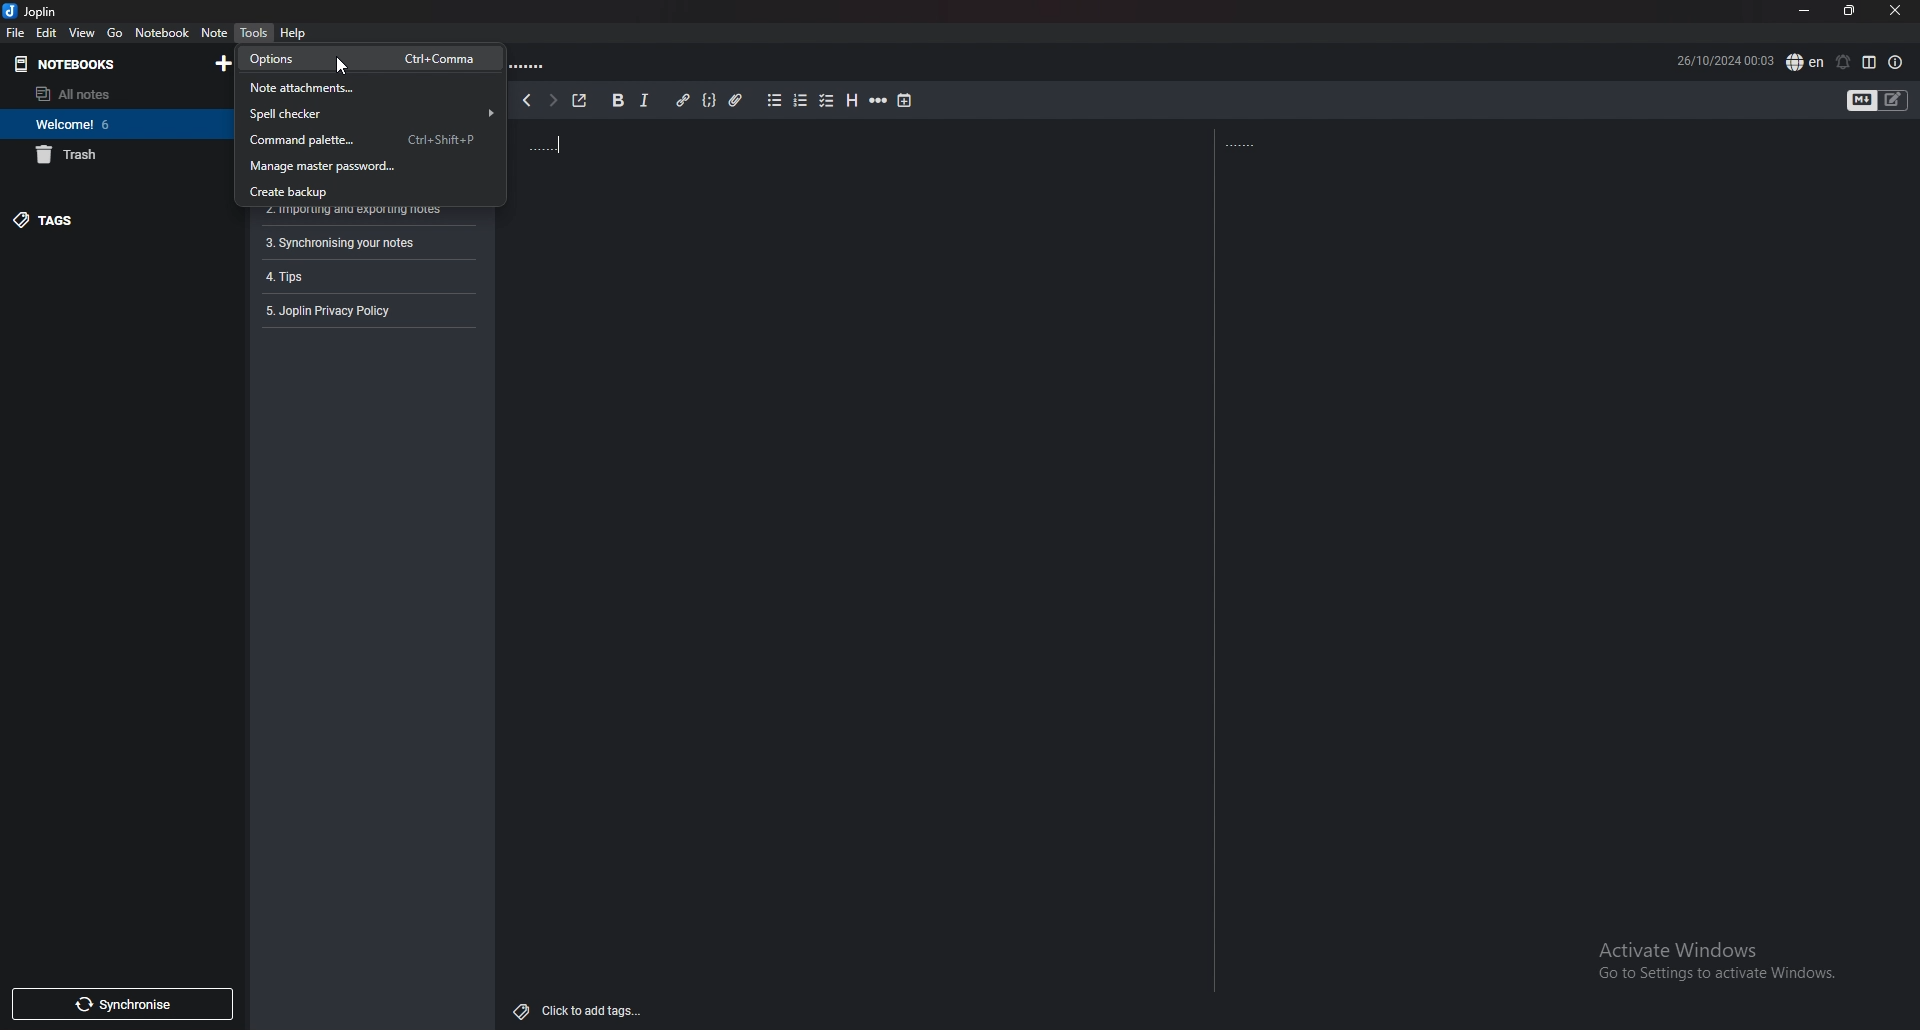  Describe the element at coordinates (341, 243) in the screenshot. I see `3. Synchronising your notes` at that location.